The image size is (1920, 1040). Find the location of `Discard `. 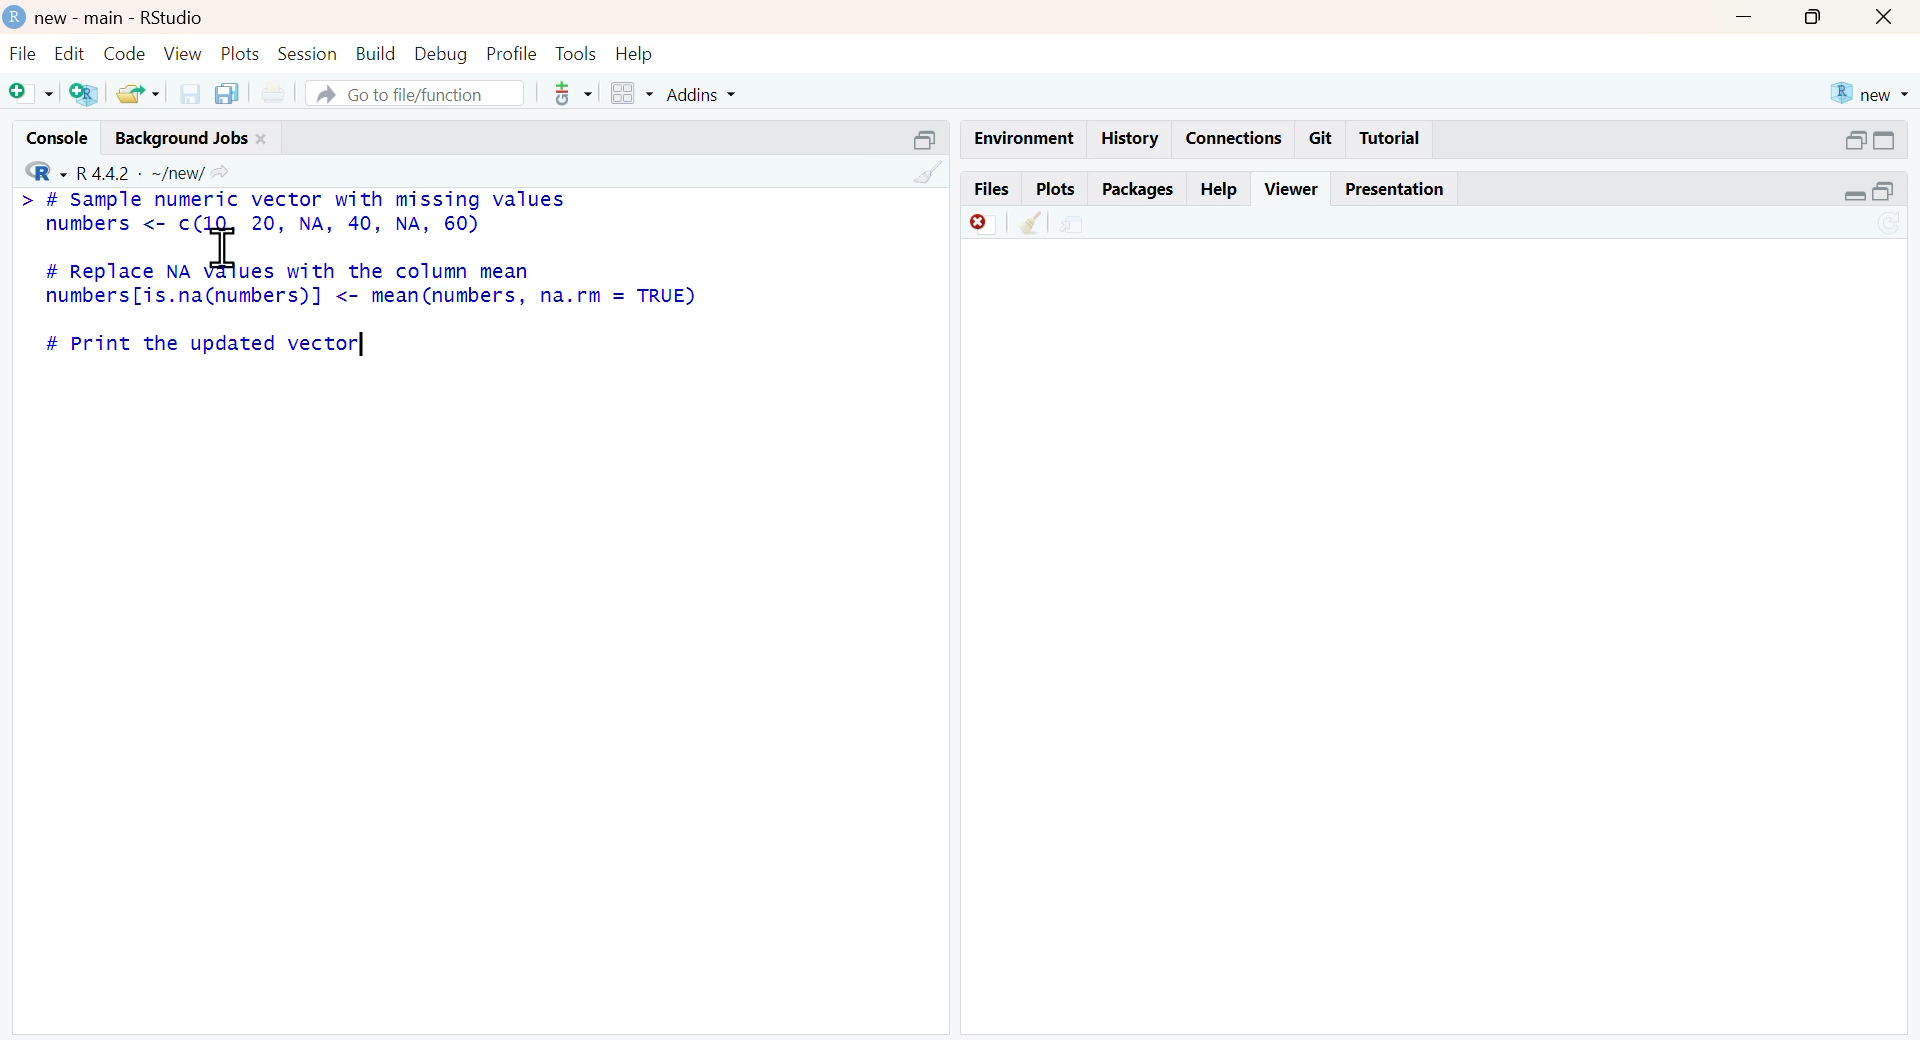

Discard  is located at coordinates (983, 224).